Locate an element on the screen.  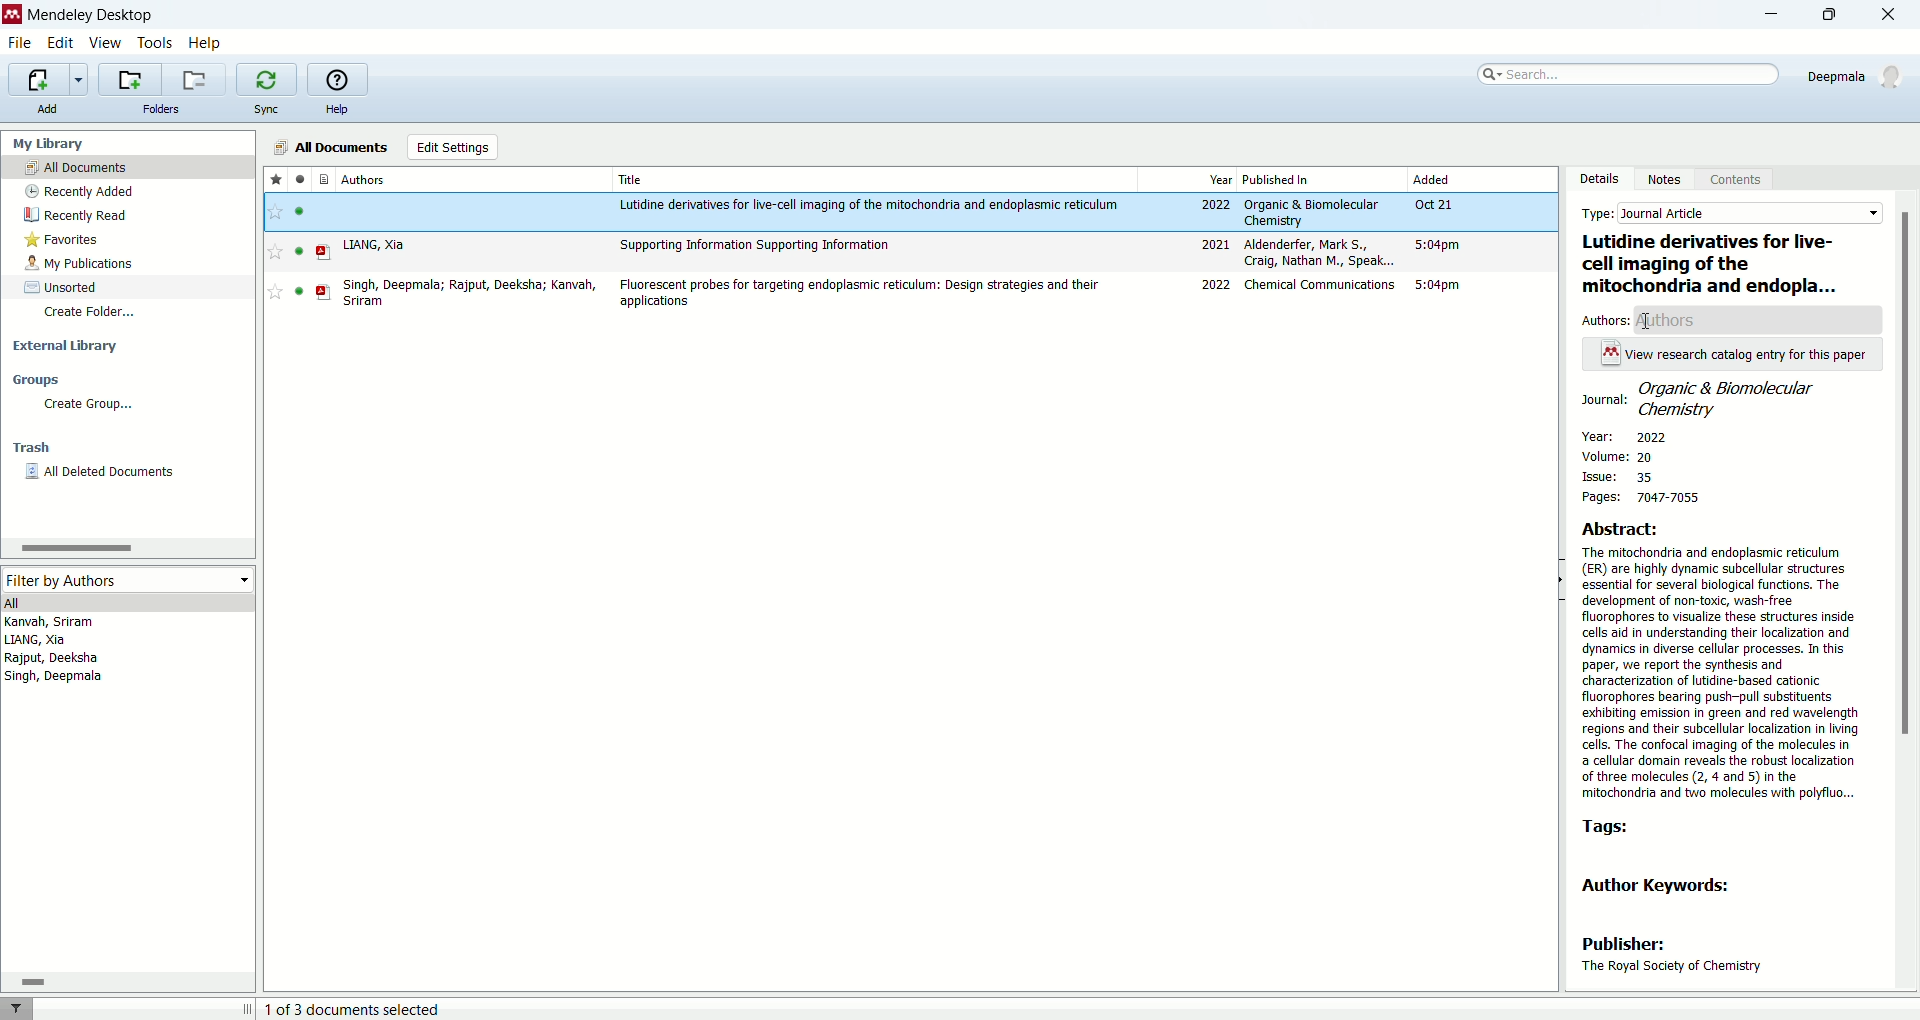
LIANG, Xia is located at coordinates (38, 641).